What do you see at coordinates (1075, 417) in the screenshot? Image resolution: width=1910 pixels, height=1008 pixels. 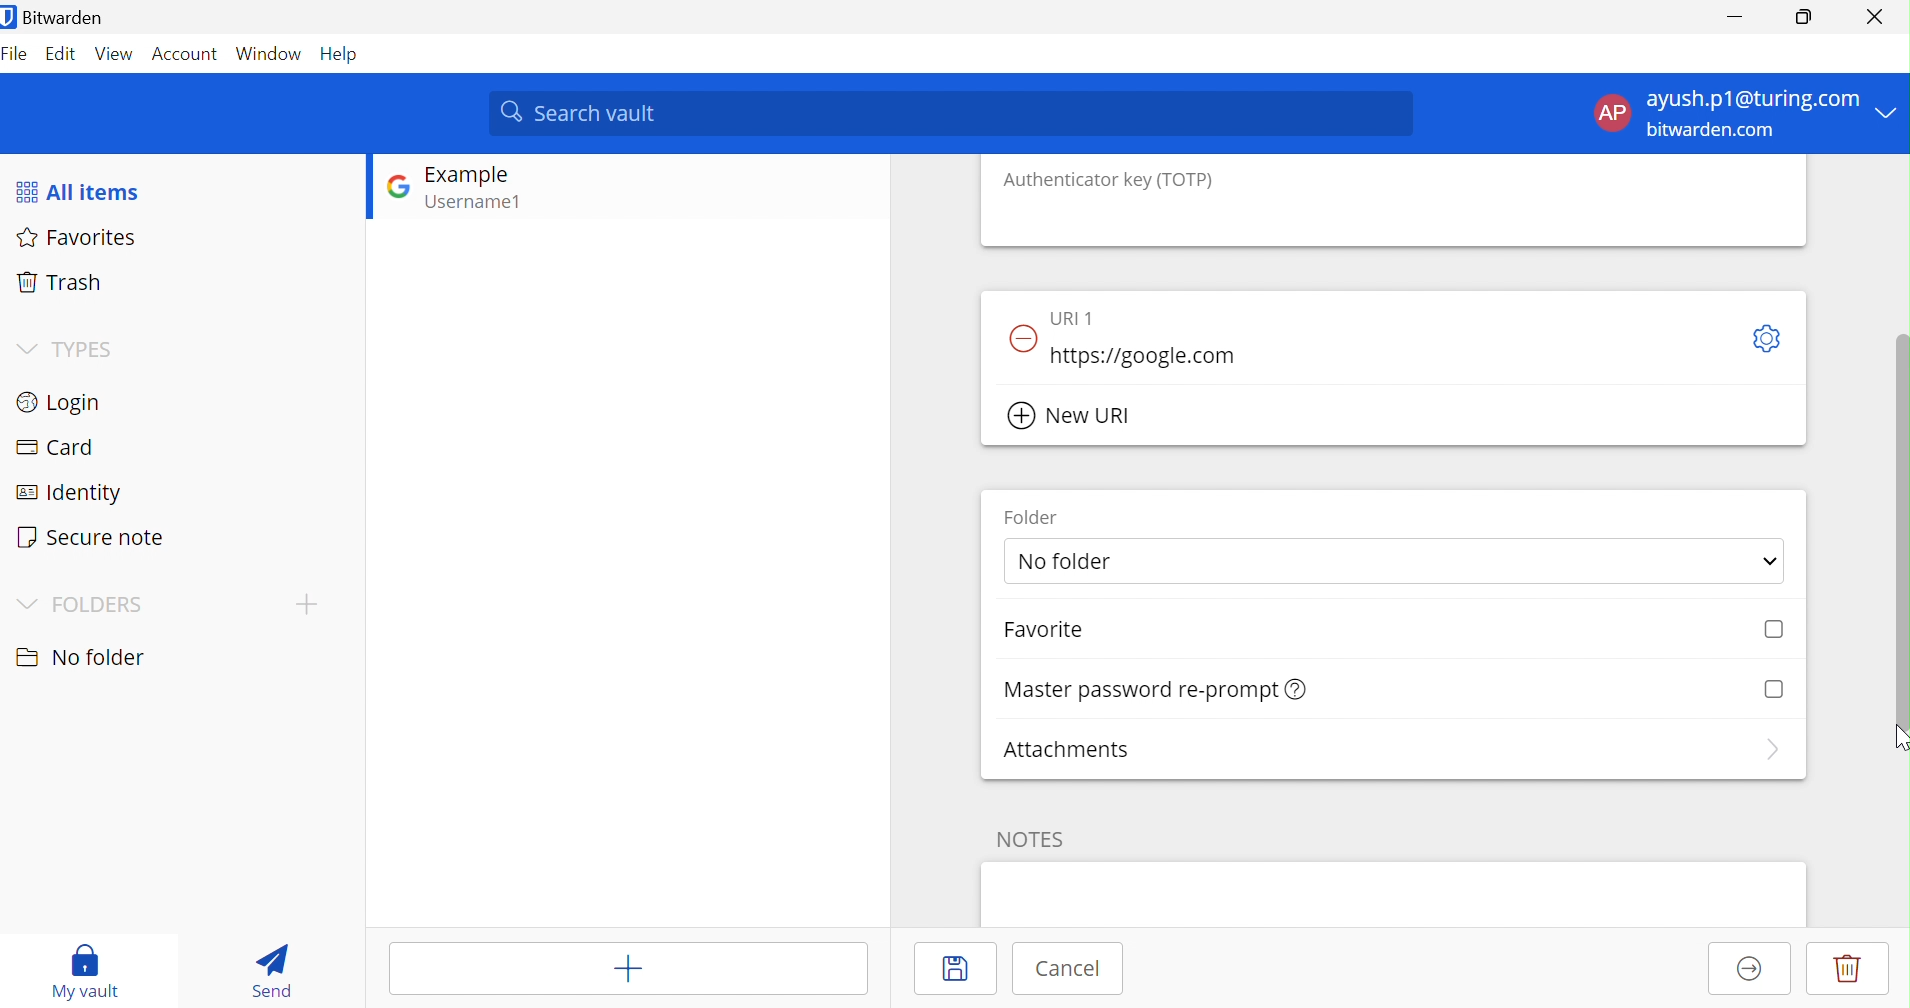 I see `New URI` at bounding box center [1075, 417].